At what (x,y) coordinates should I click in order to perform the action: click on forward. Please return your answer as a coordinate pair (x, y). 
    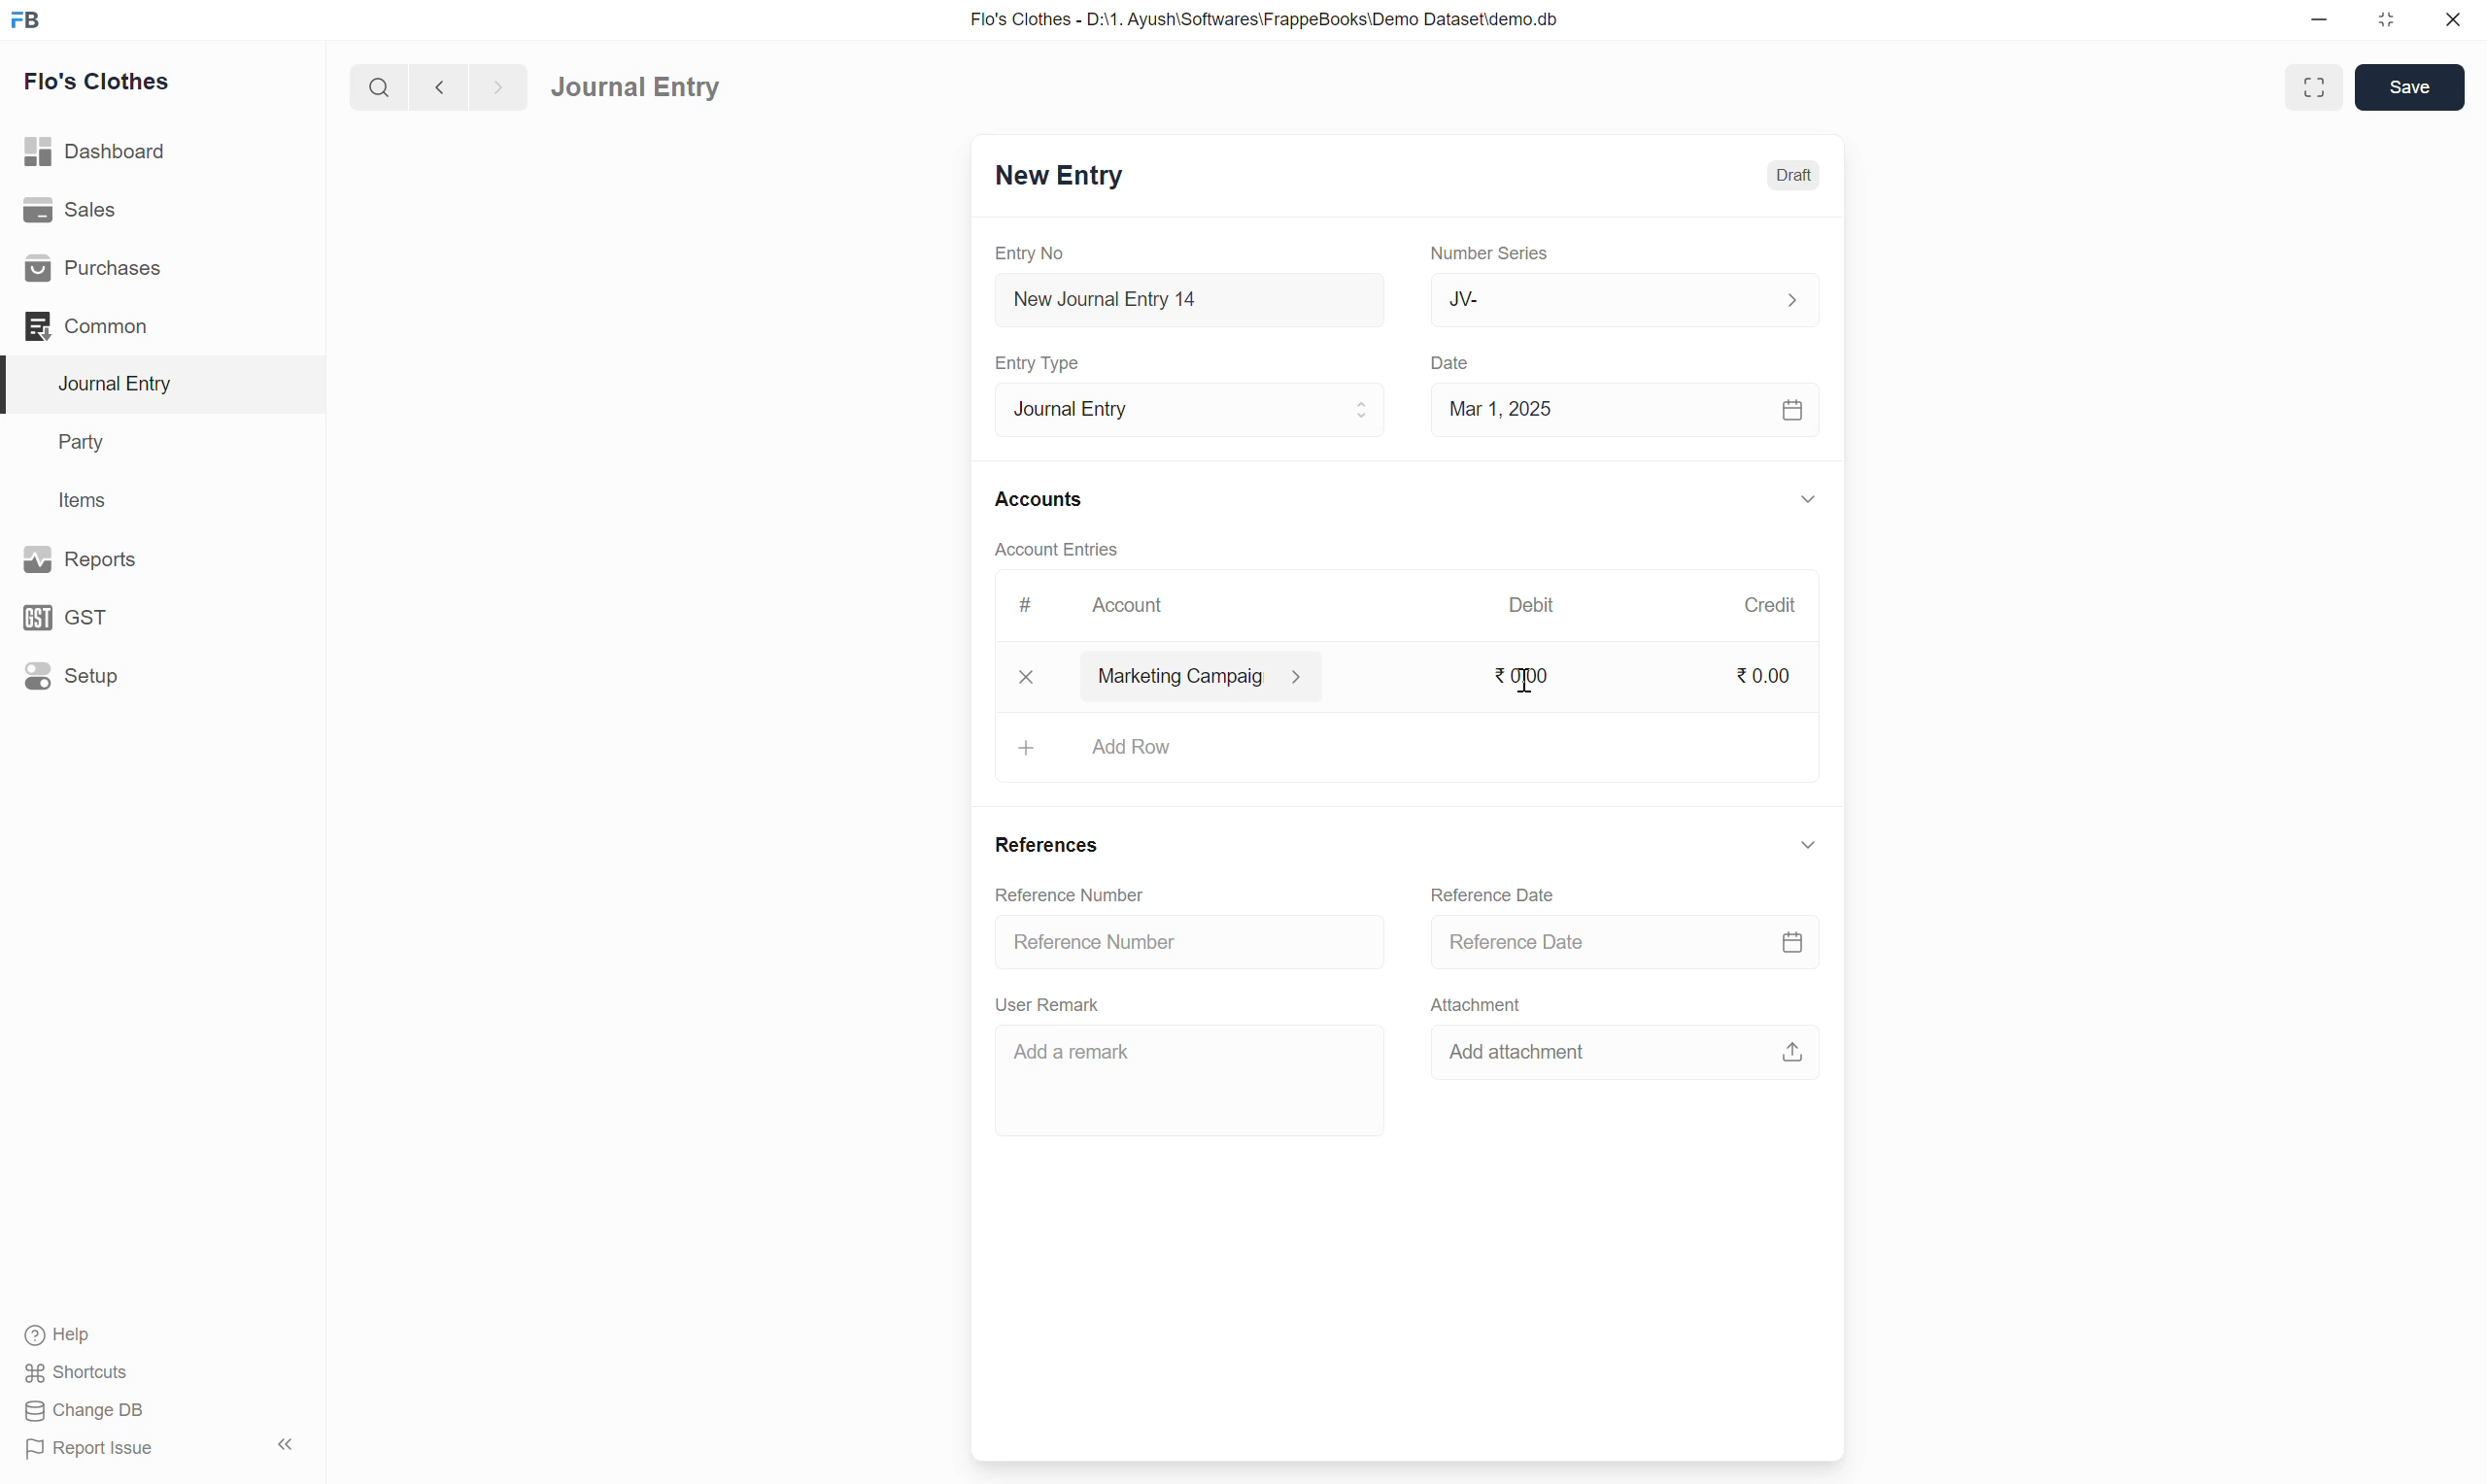
    Looking at the image, I should click on (494, 88).